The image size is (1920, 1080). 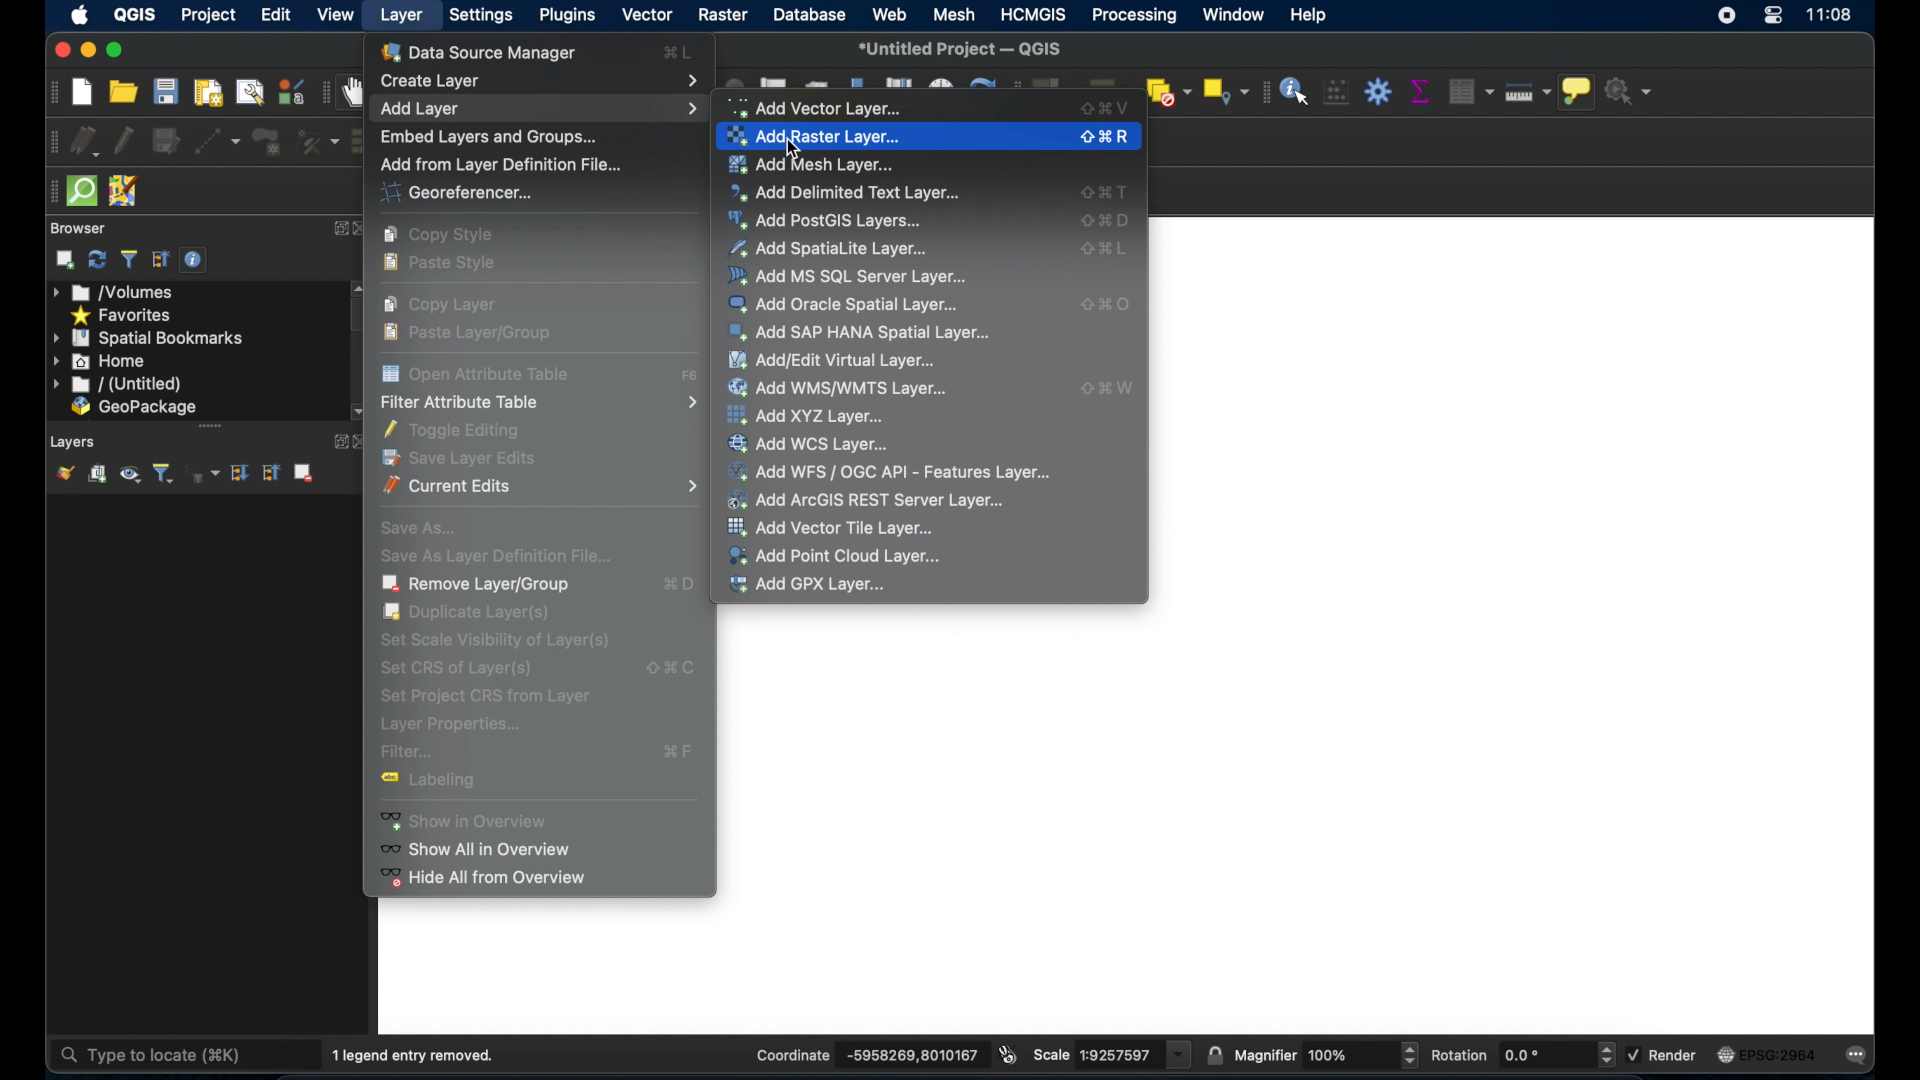 What do you see at coordinates (1114, 1055) in the screenshot?
I see `scale` at bounding box center [1114, 1055].